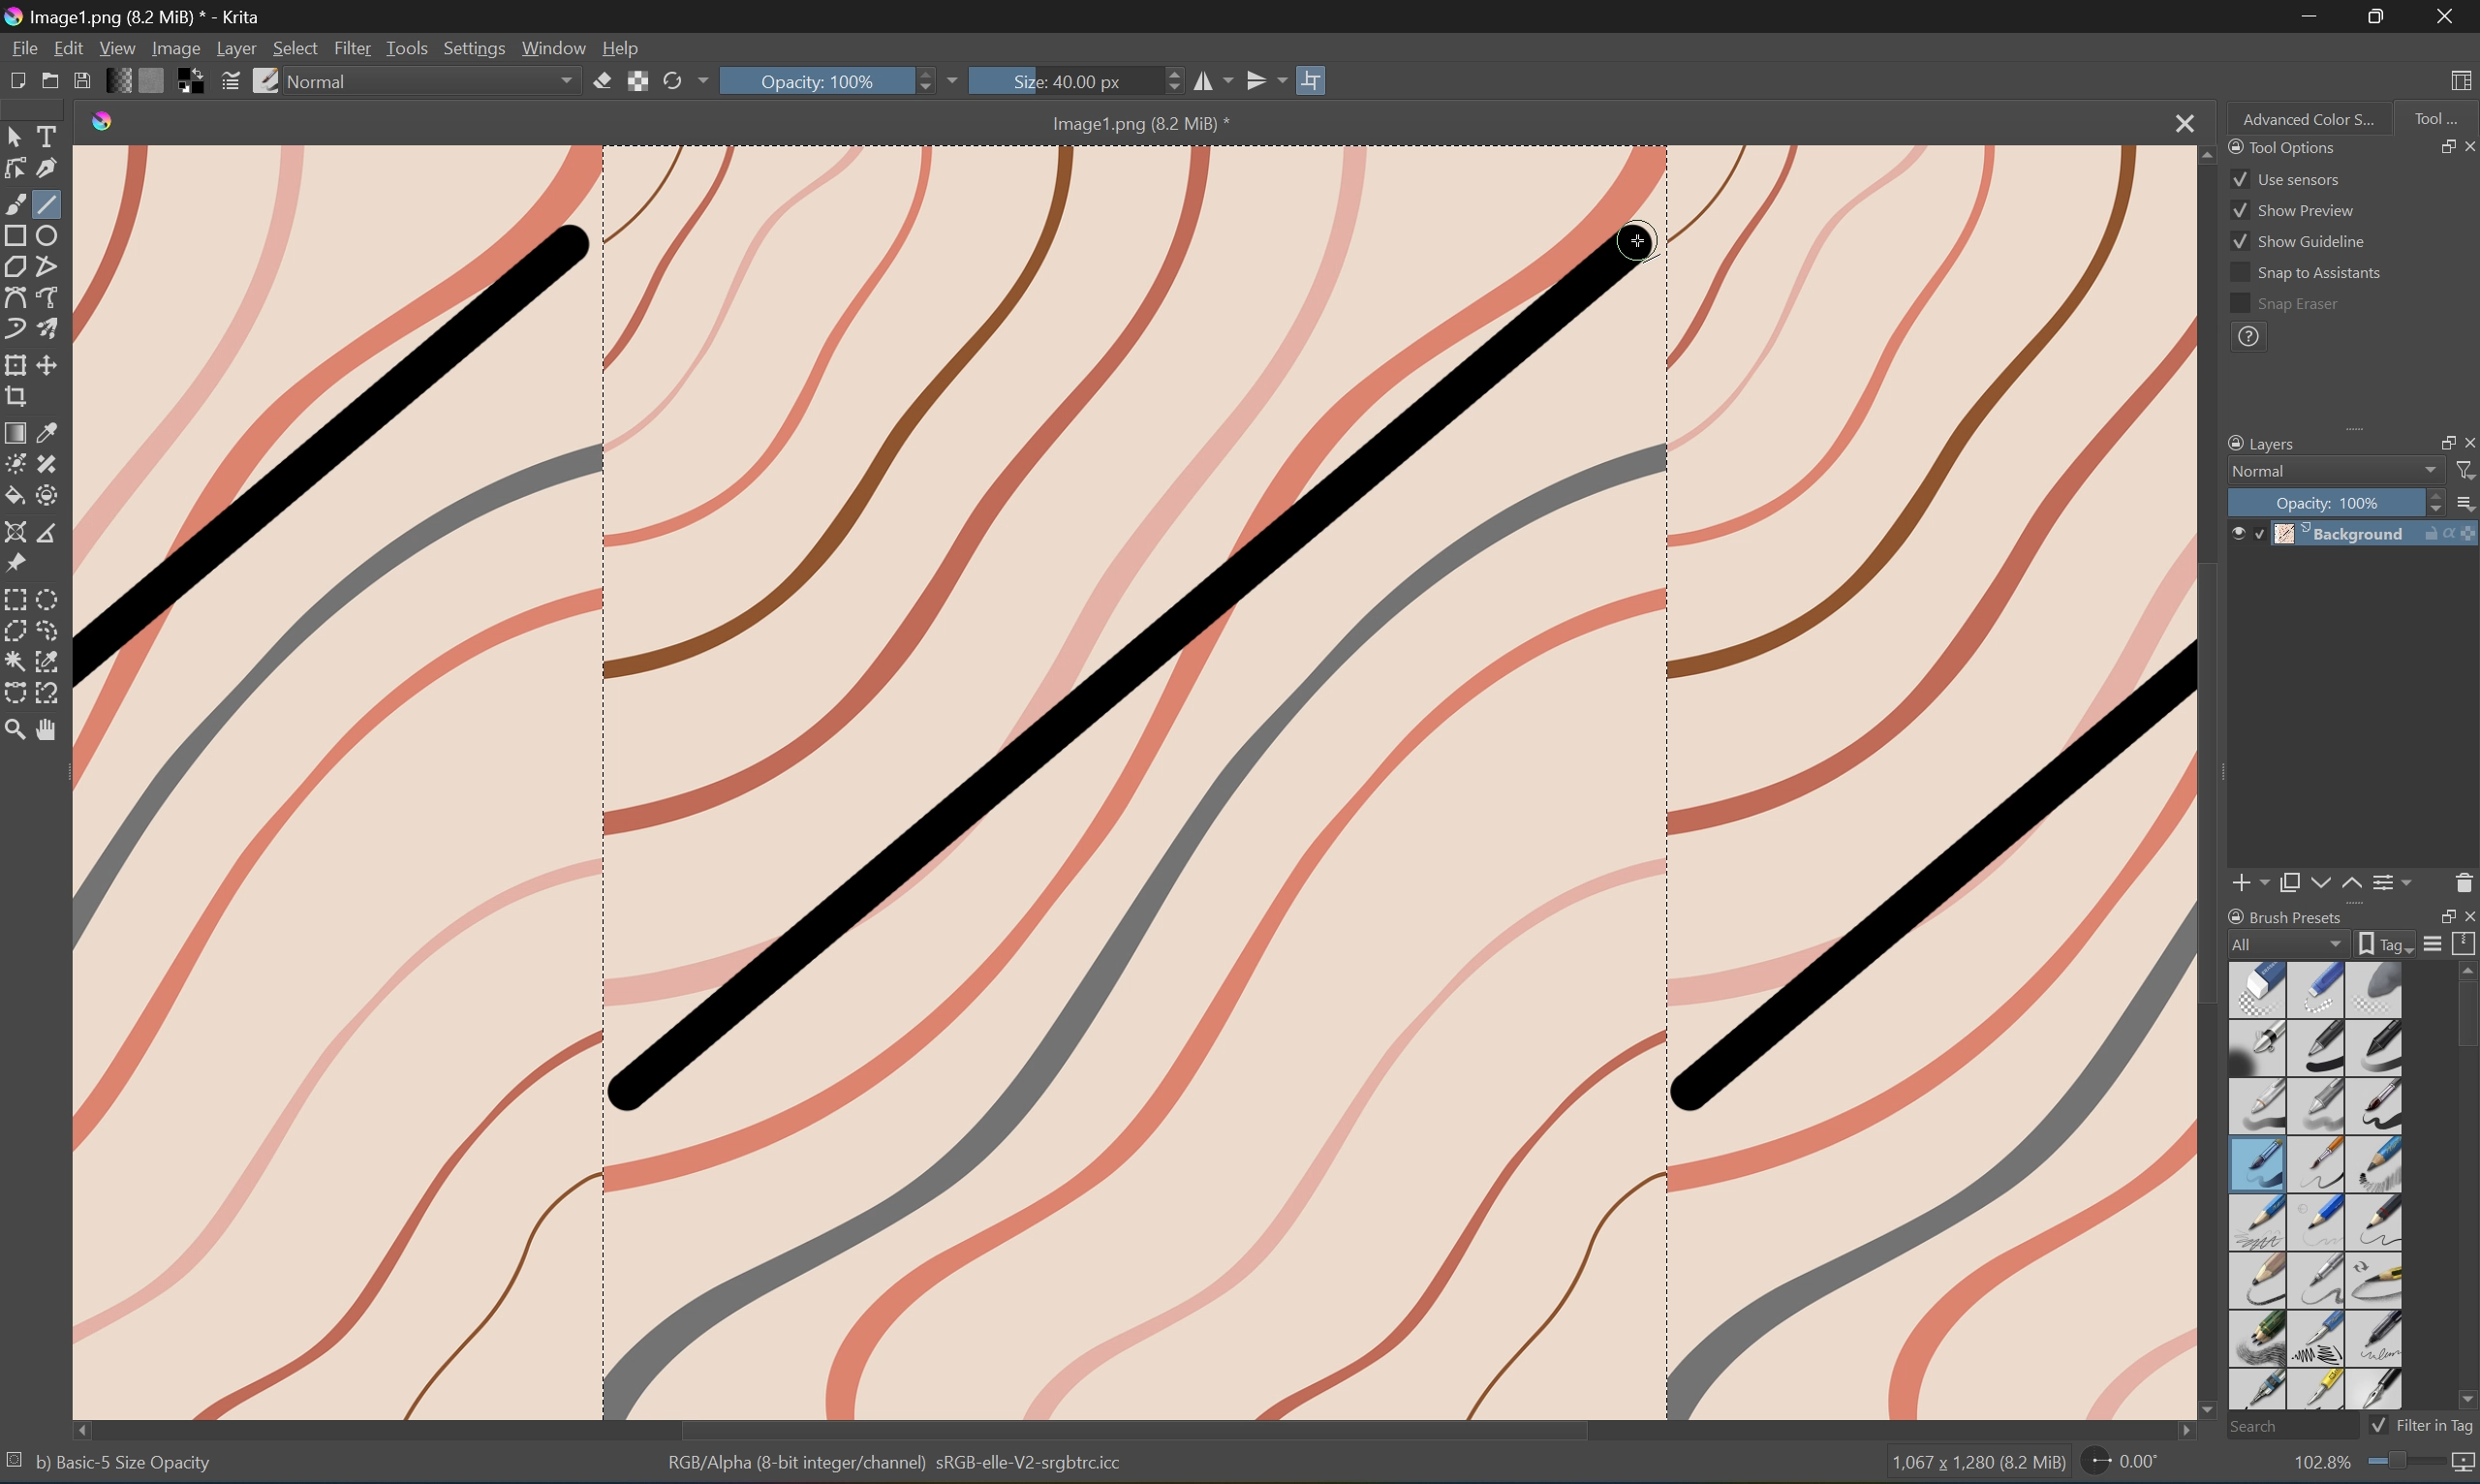  What do you see at coordinates (16, 565) in the screenshot?
I see `Reference images tool` at bounding box center [16, 565].